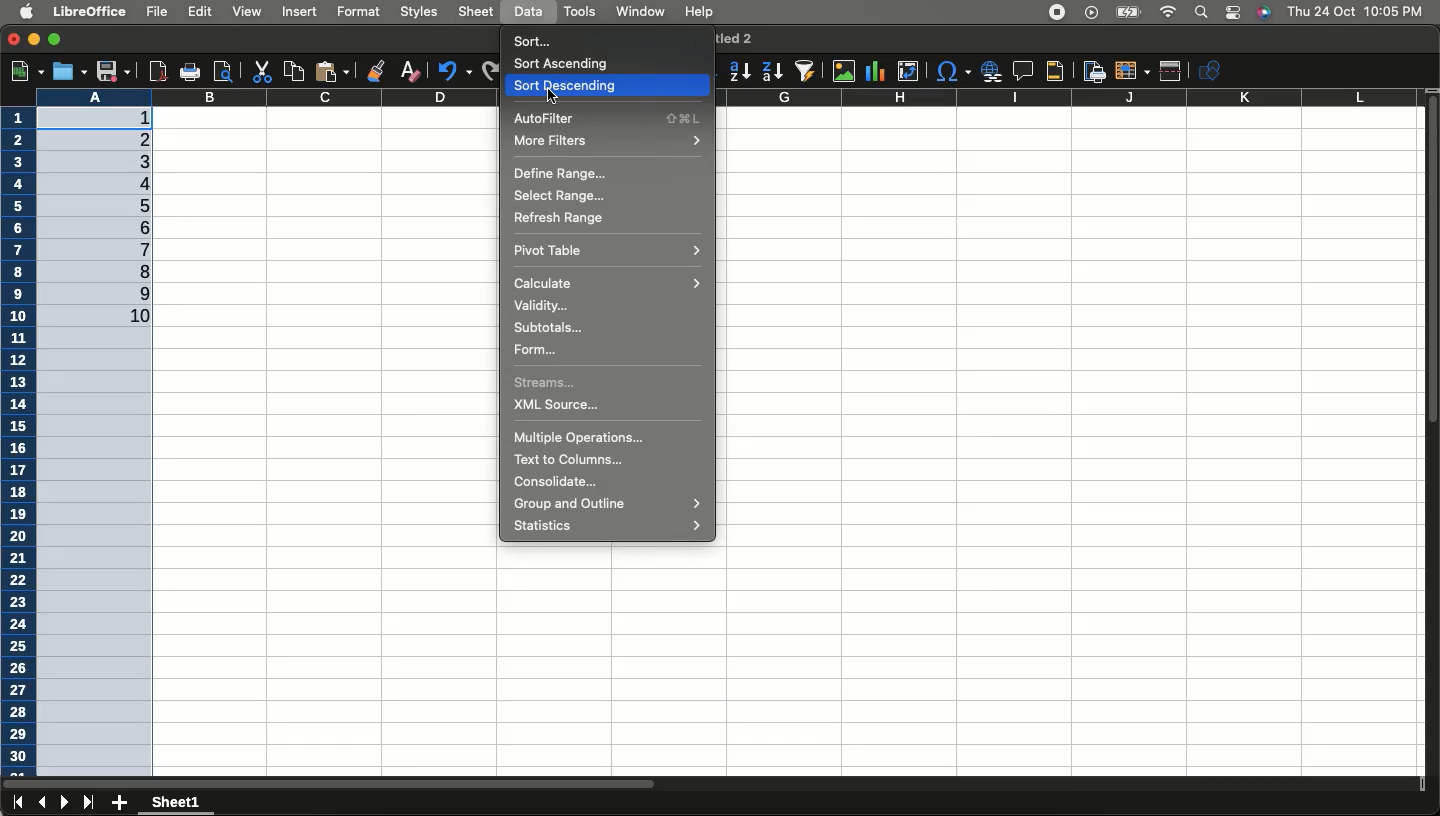  Describe the element at coordinates (414, 71) in the screenshot. I see `Clear direct formatting` at that location.